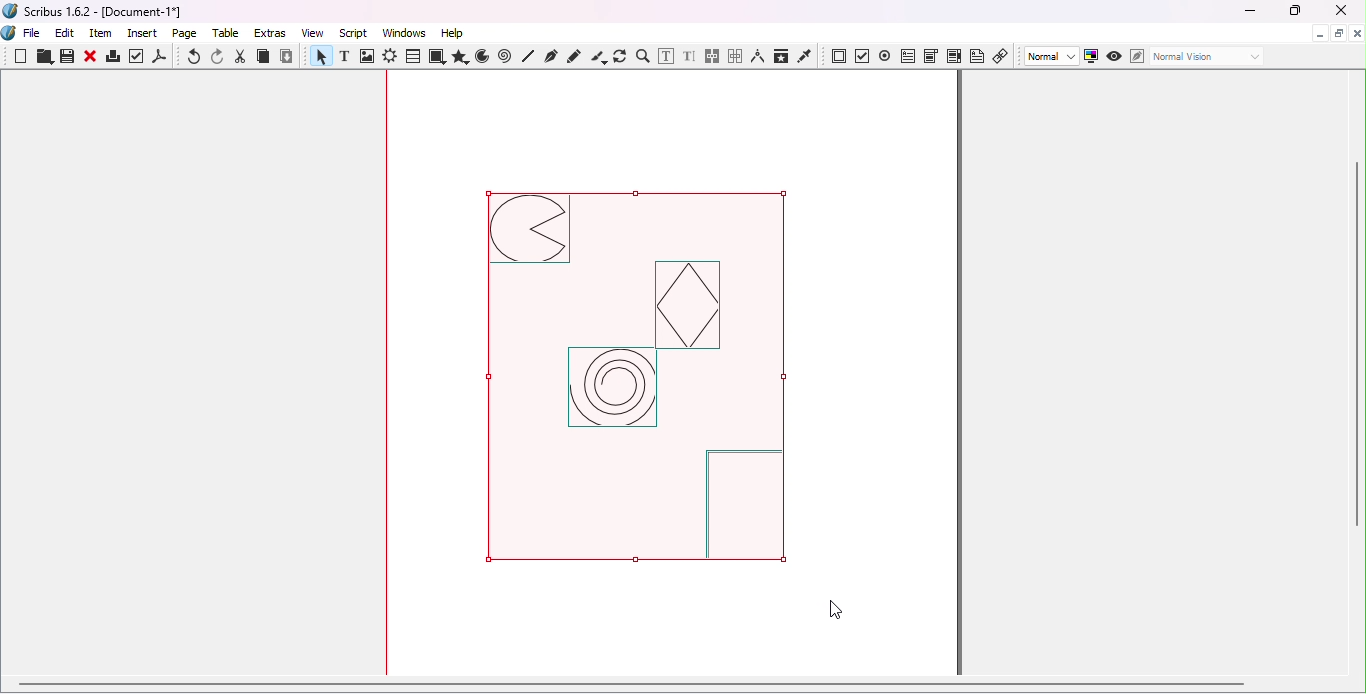 The width and height of the screenshot is (1366, 694). What do you see at coordinates (219, 57) in the screenshot?
I see `Redo` at bounding box center [219, 57].